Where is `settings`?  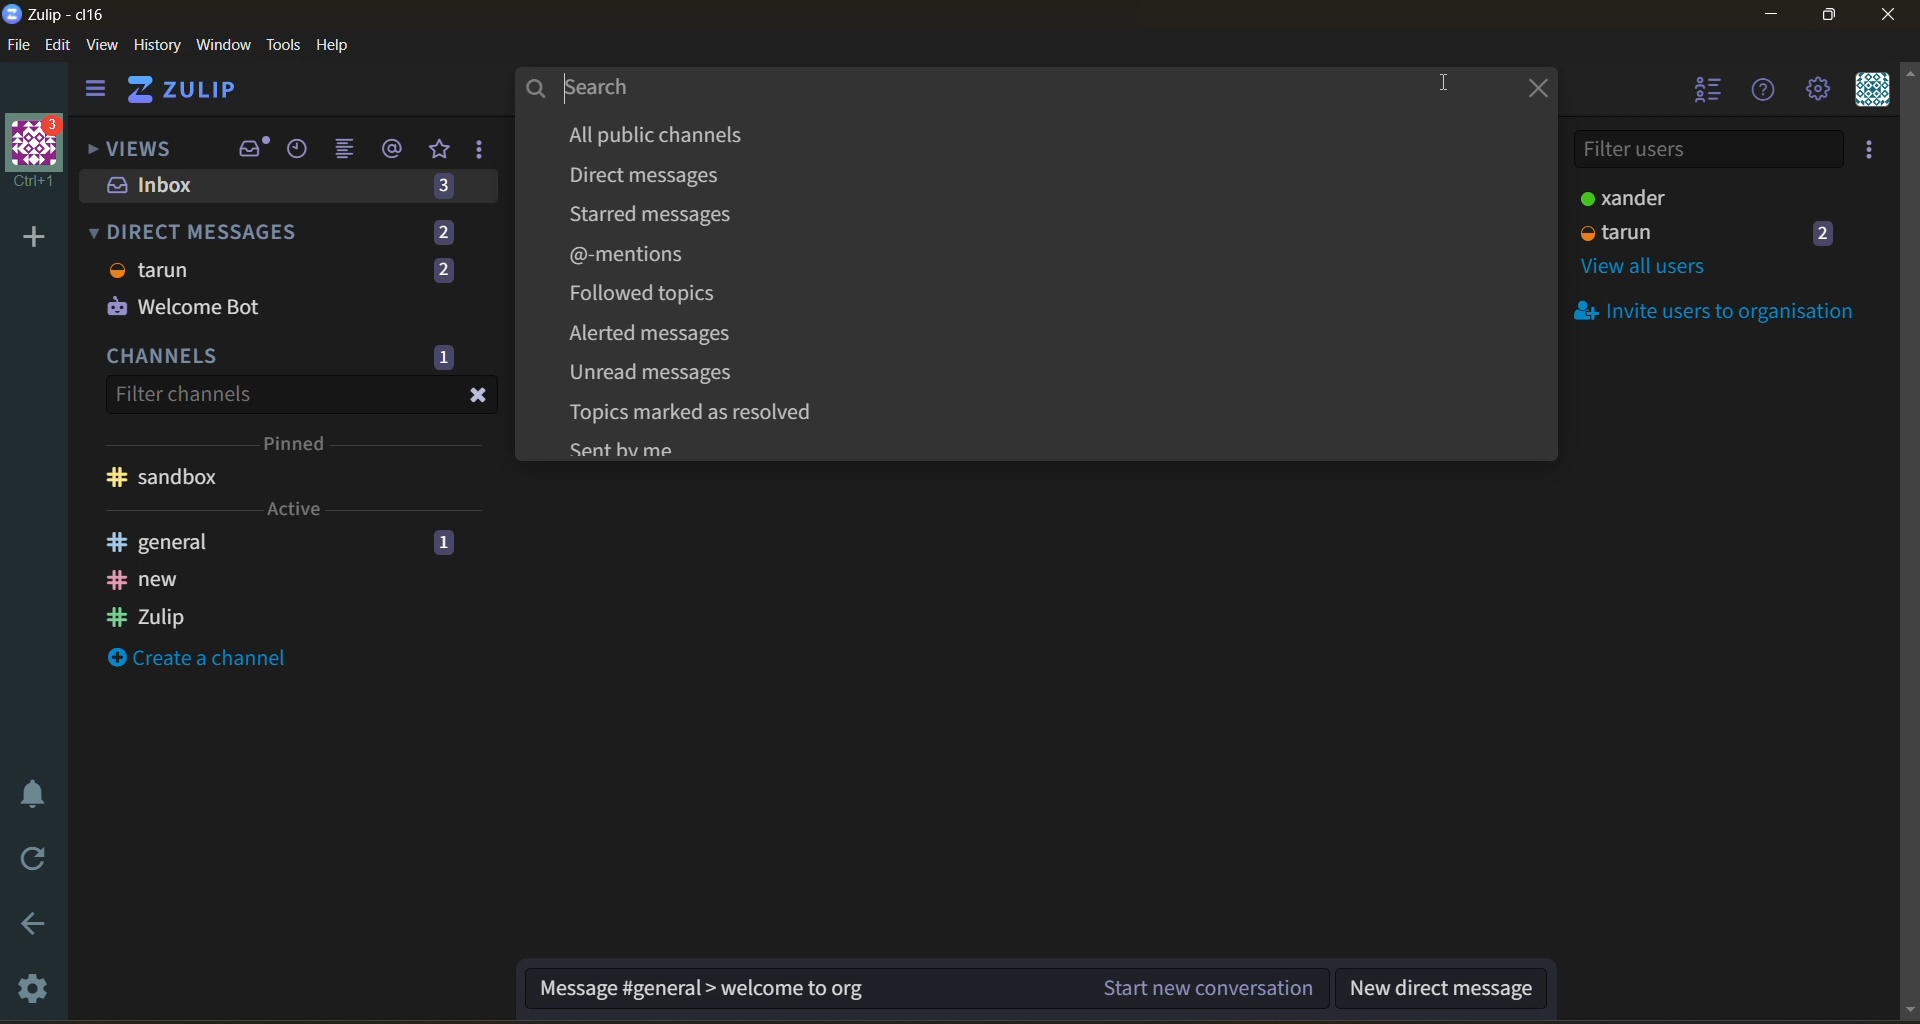 settings is located at coordinates (39, 985).